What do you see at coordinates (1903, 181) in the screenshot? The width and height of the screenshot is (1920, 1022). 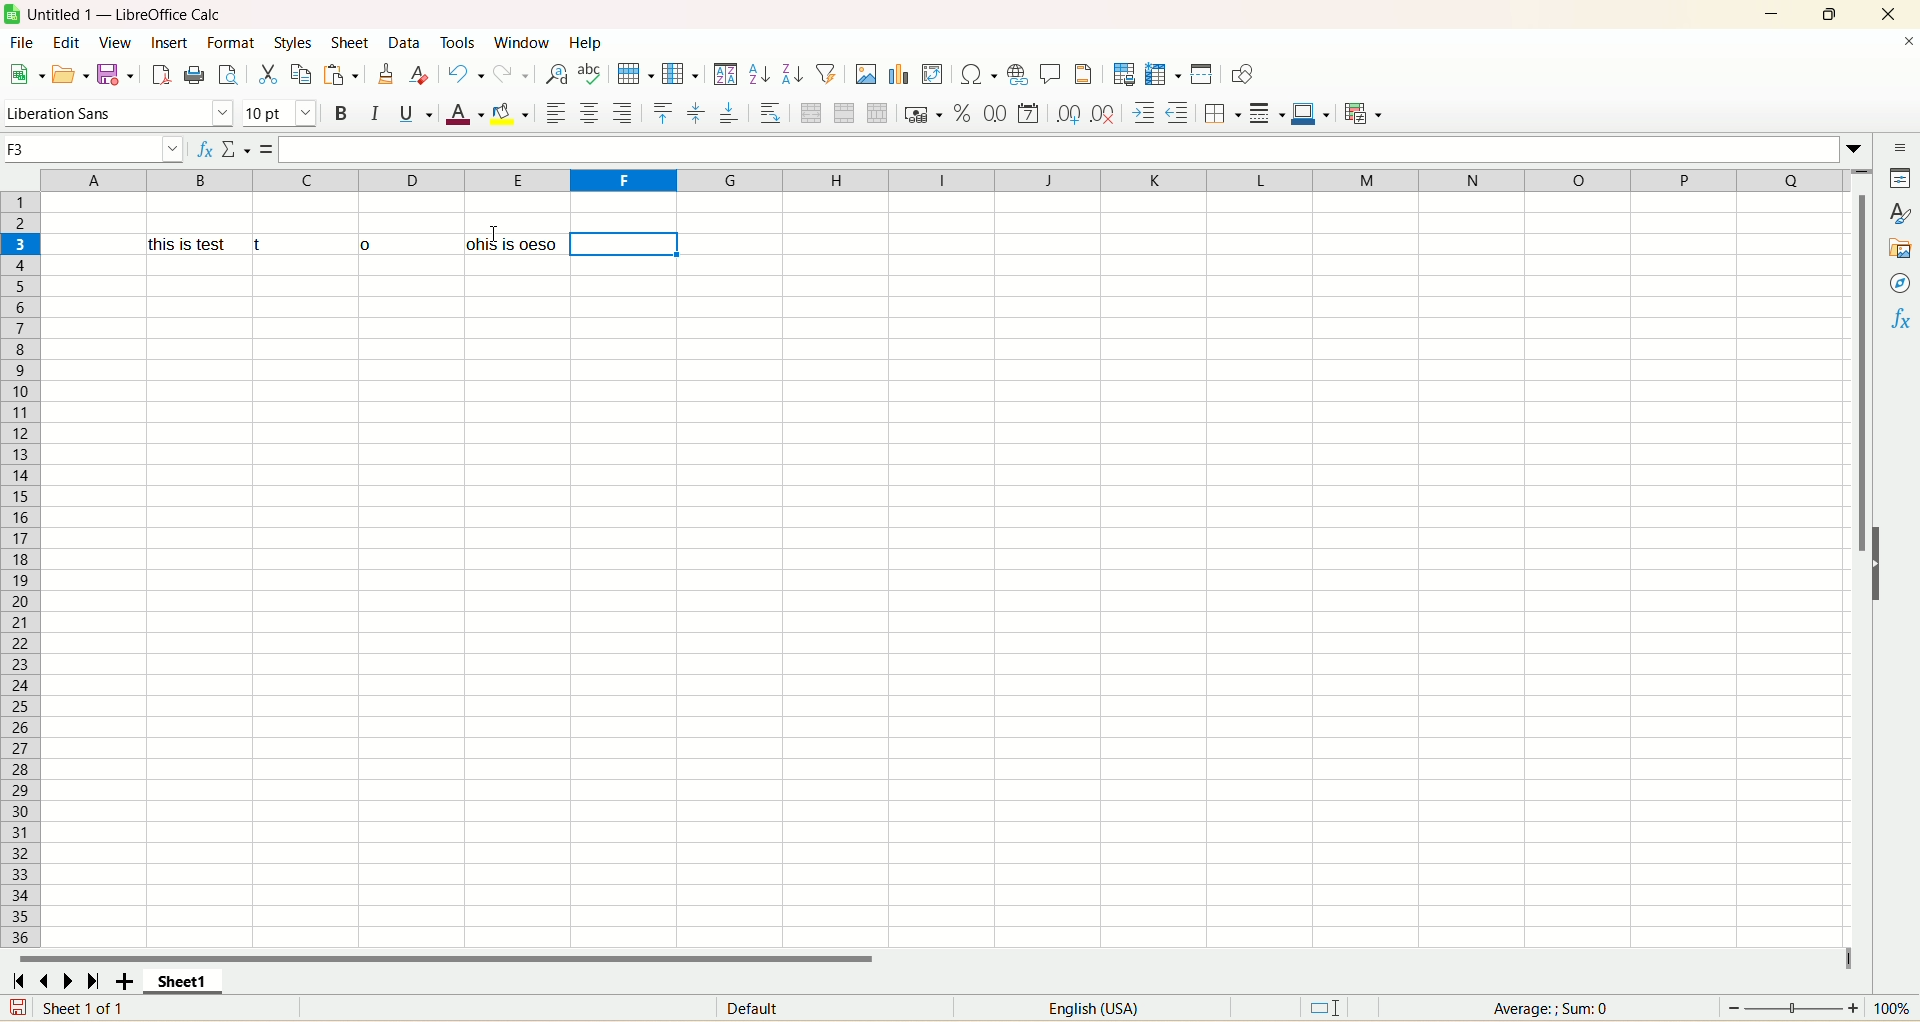 I see `properties` at bounding box center [1903, 181].